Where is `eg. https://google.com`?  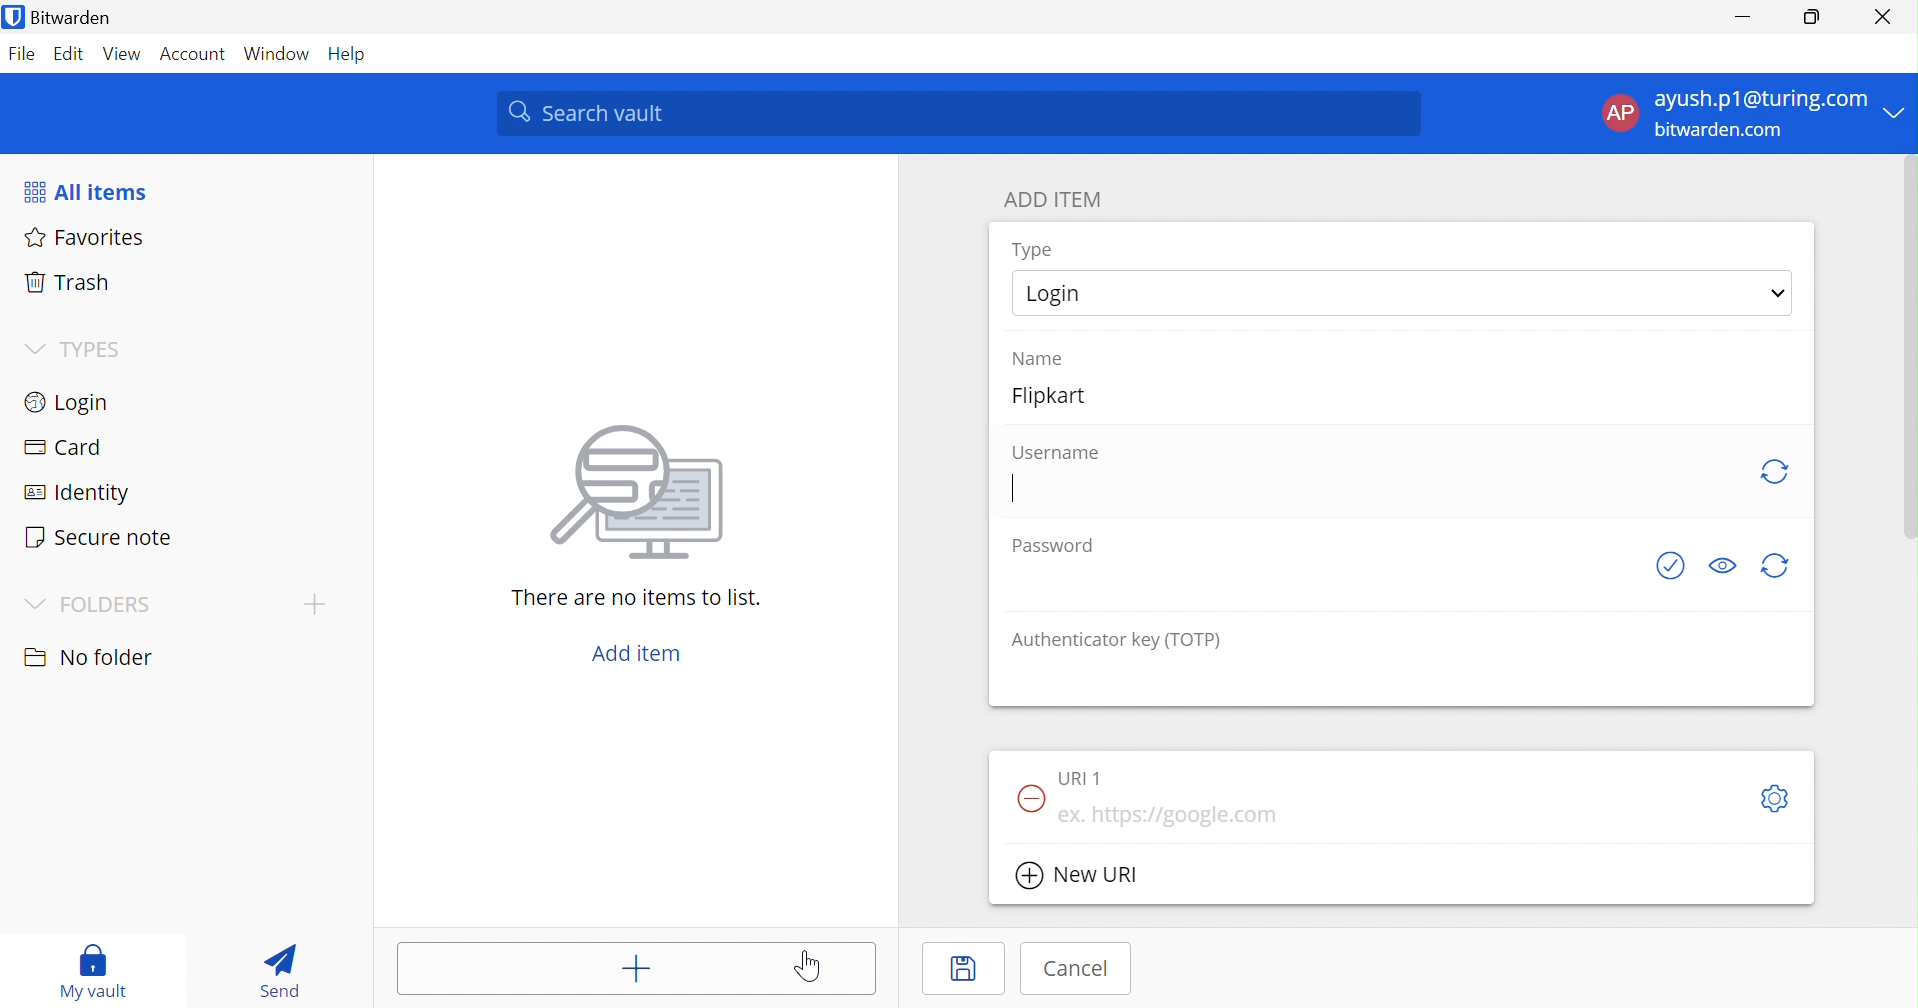 eg. https://google.com is located at coordinates (1169, 816).